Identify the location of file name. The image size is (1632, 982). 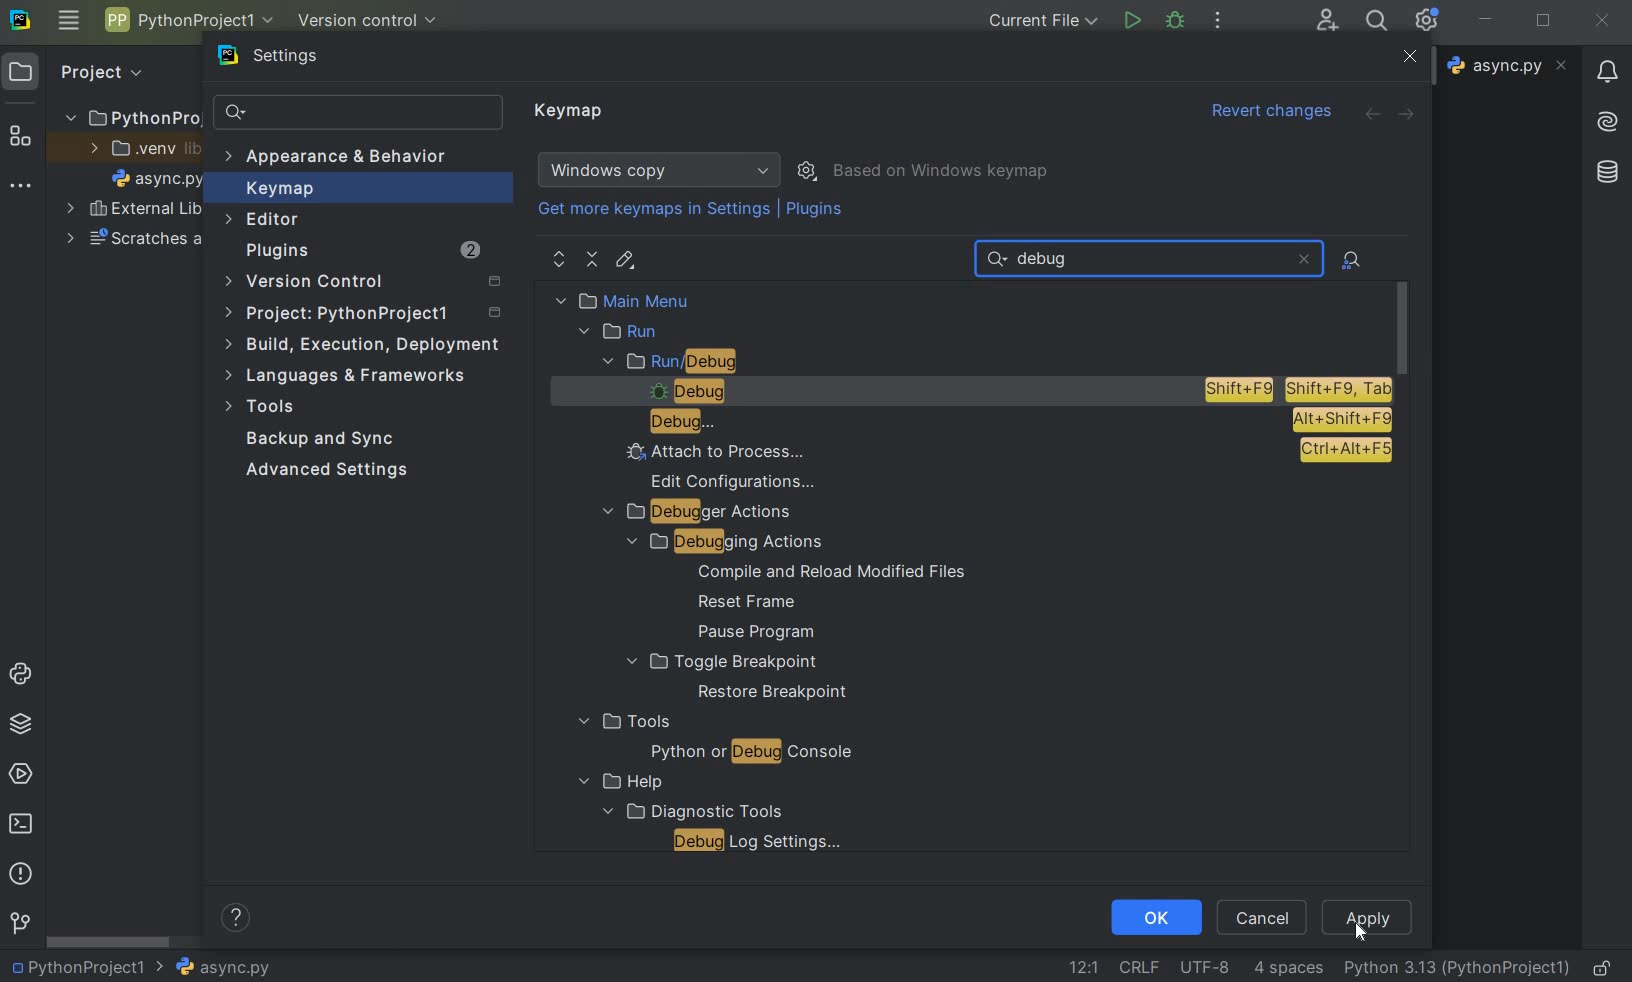
(1510, 65).